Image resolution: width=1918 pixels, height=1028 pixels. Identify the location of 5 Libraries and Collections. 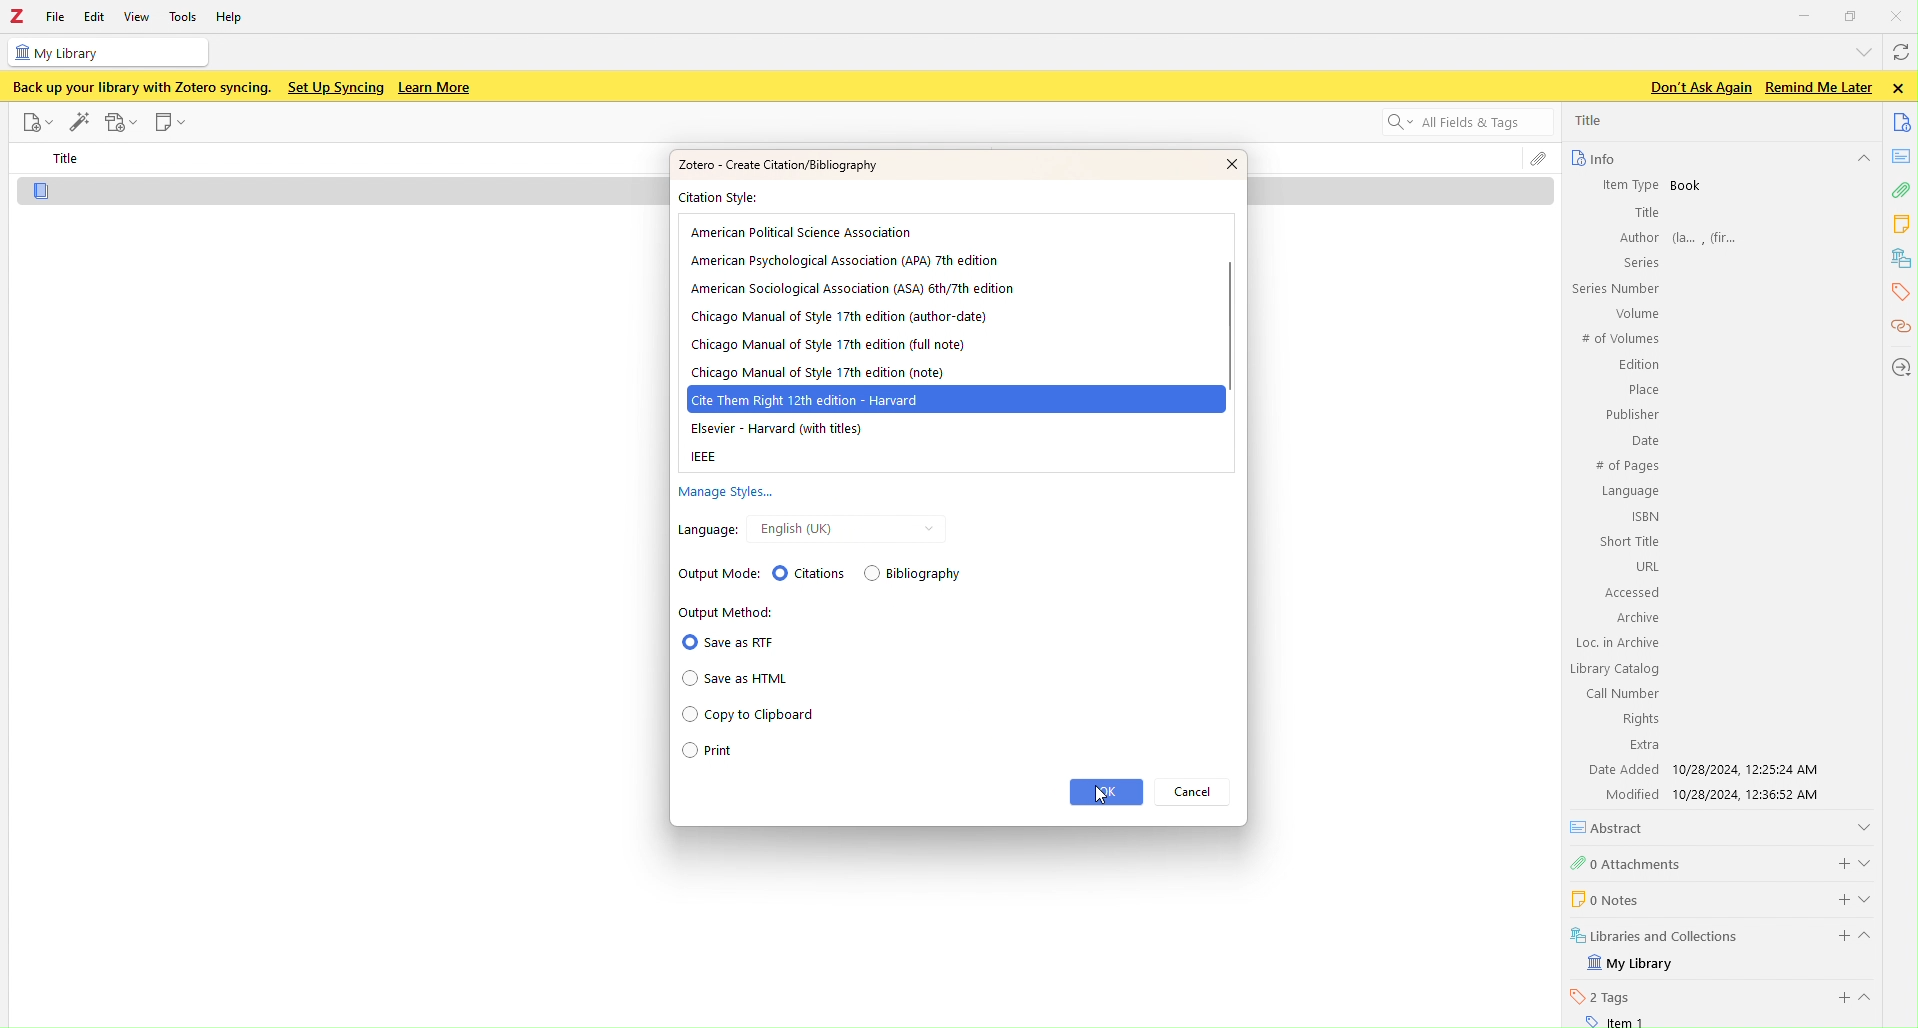
(1656, 934).